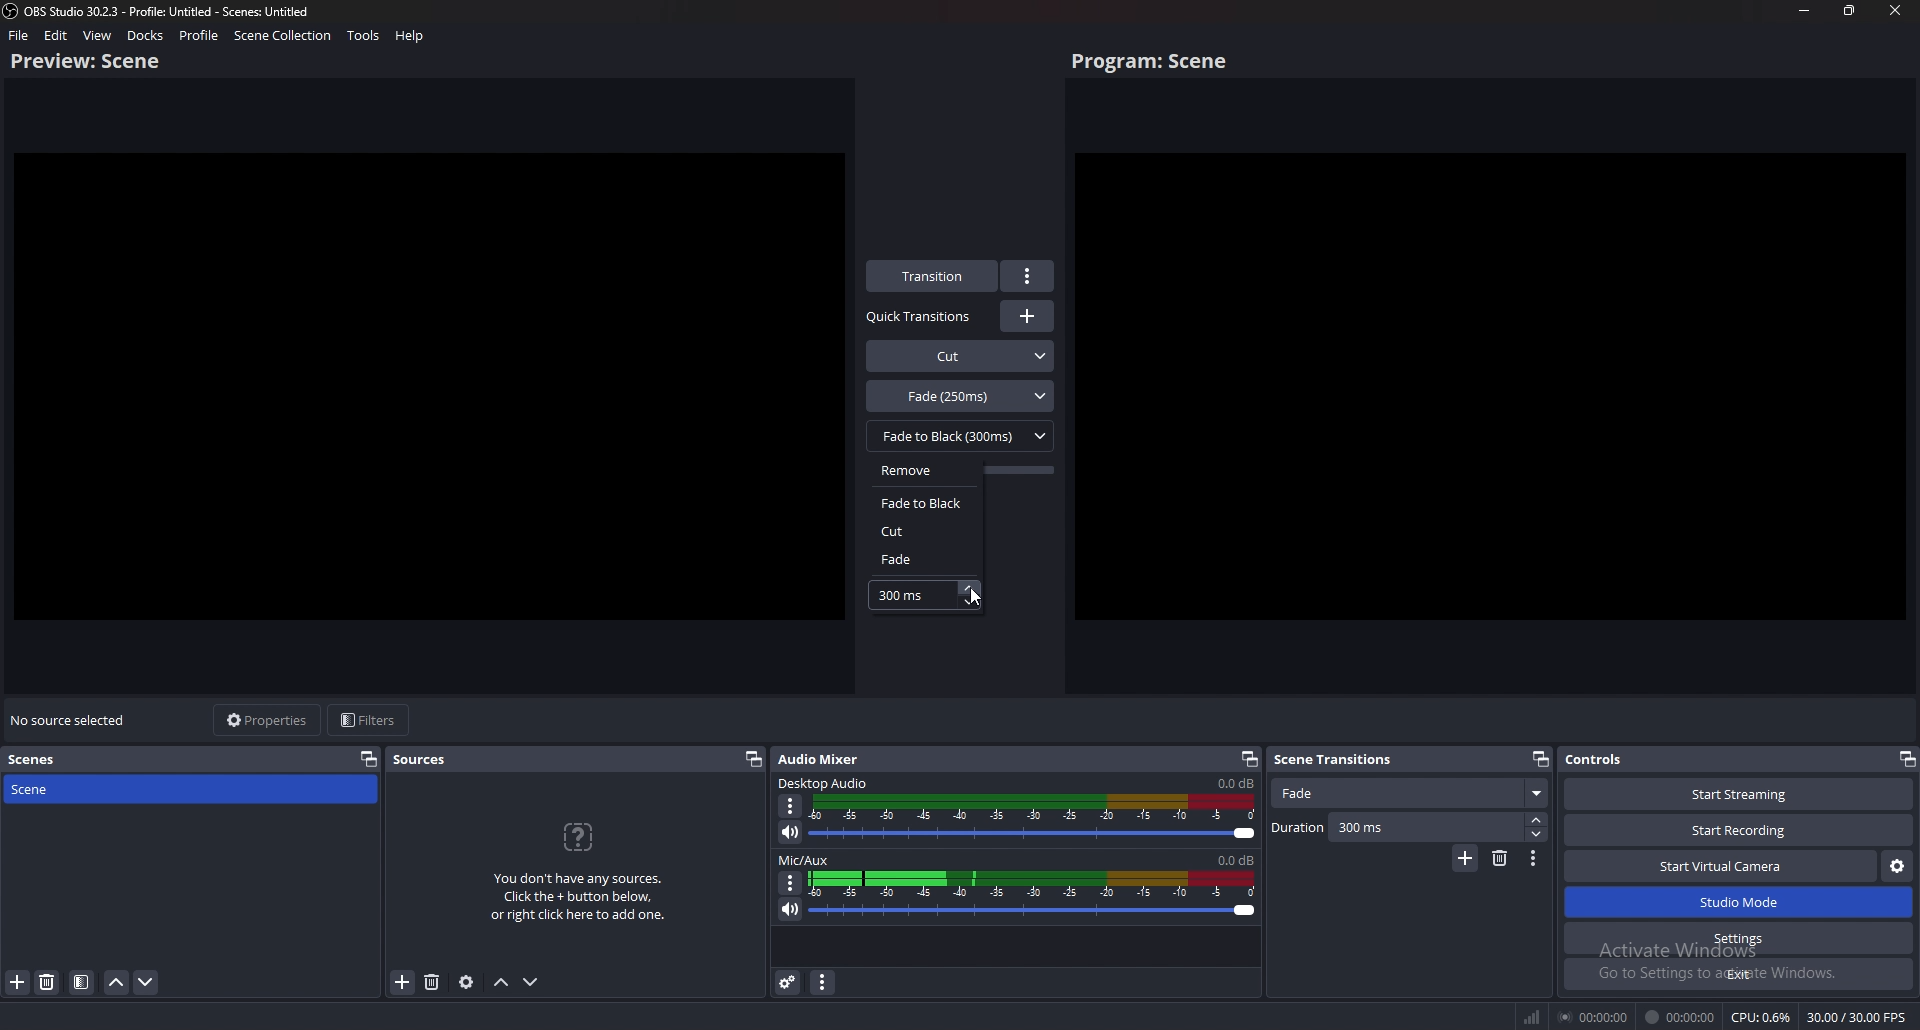  What do you see at coordinates (789, 983) in the screenshot?
I see `advanced audio properties` at bounding box center [789, 983].